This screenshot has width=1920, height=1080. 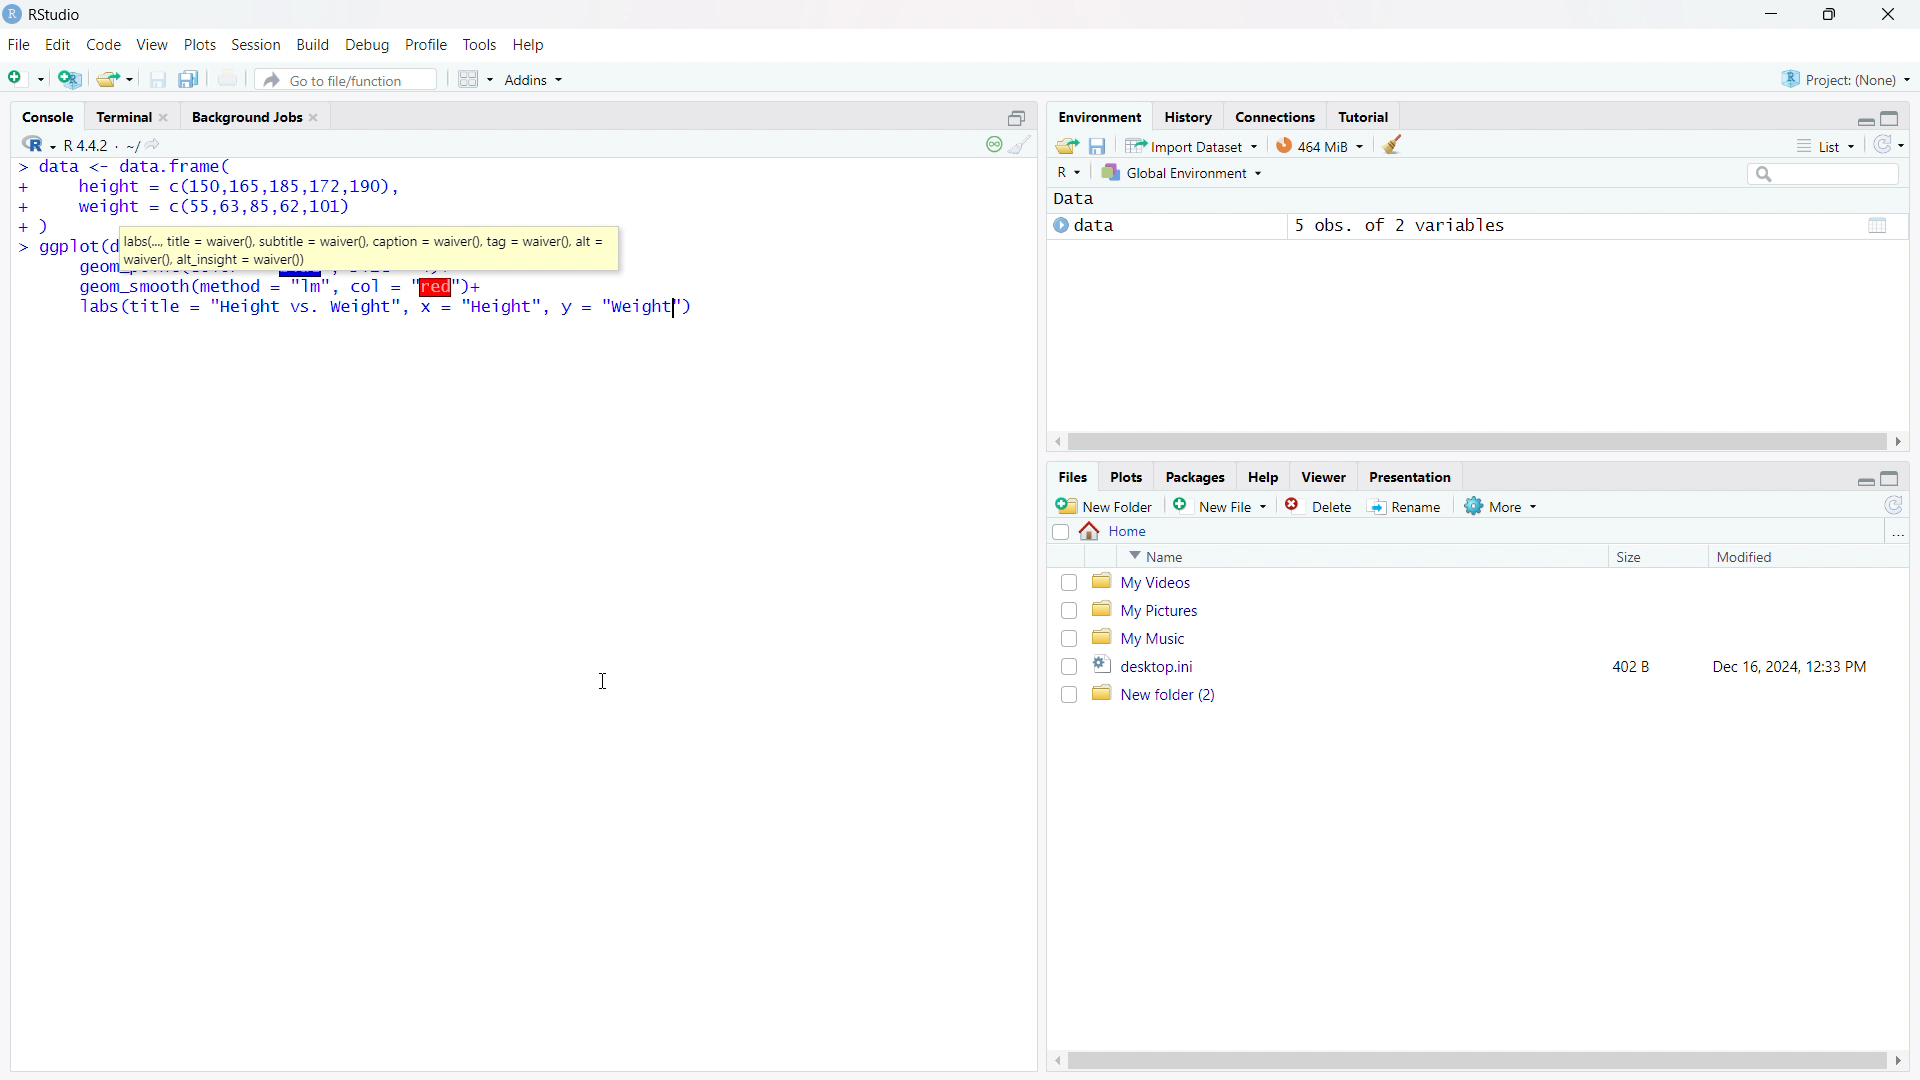 I want to click on package, so click(x=1195, y=477).